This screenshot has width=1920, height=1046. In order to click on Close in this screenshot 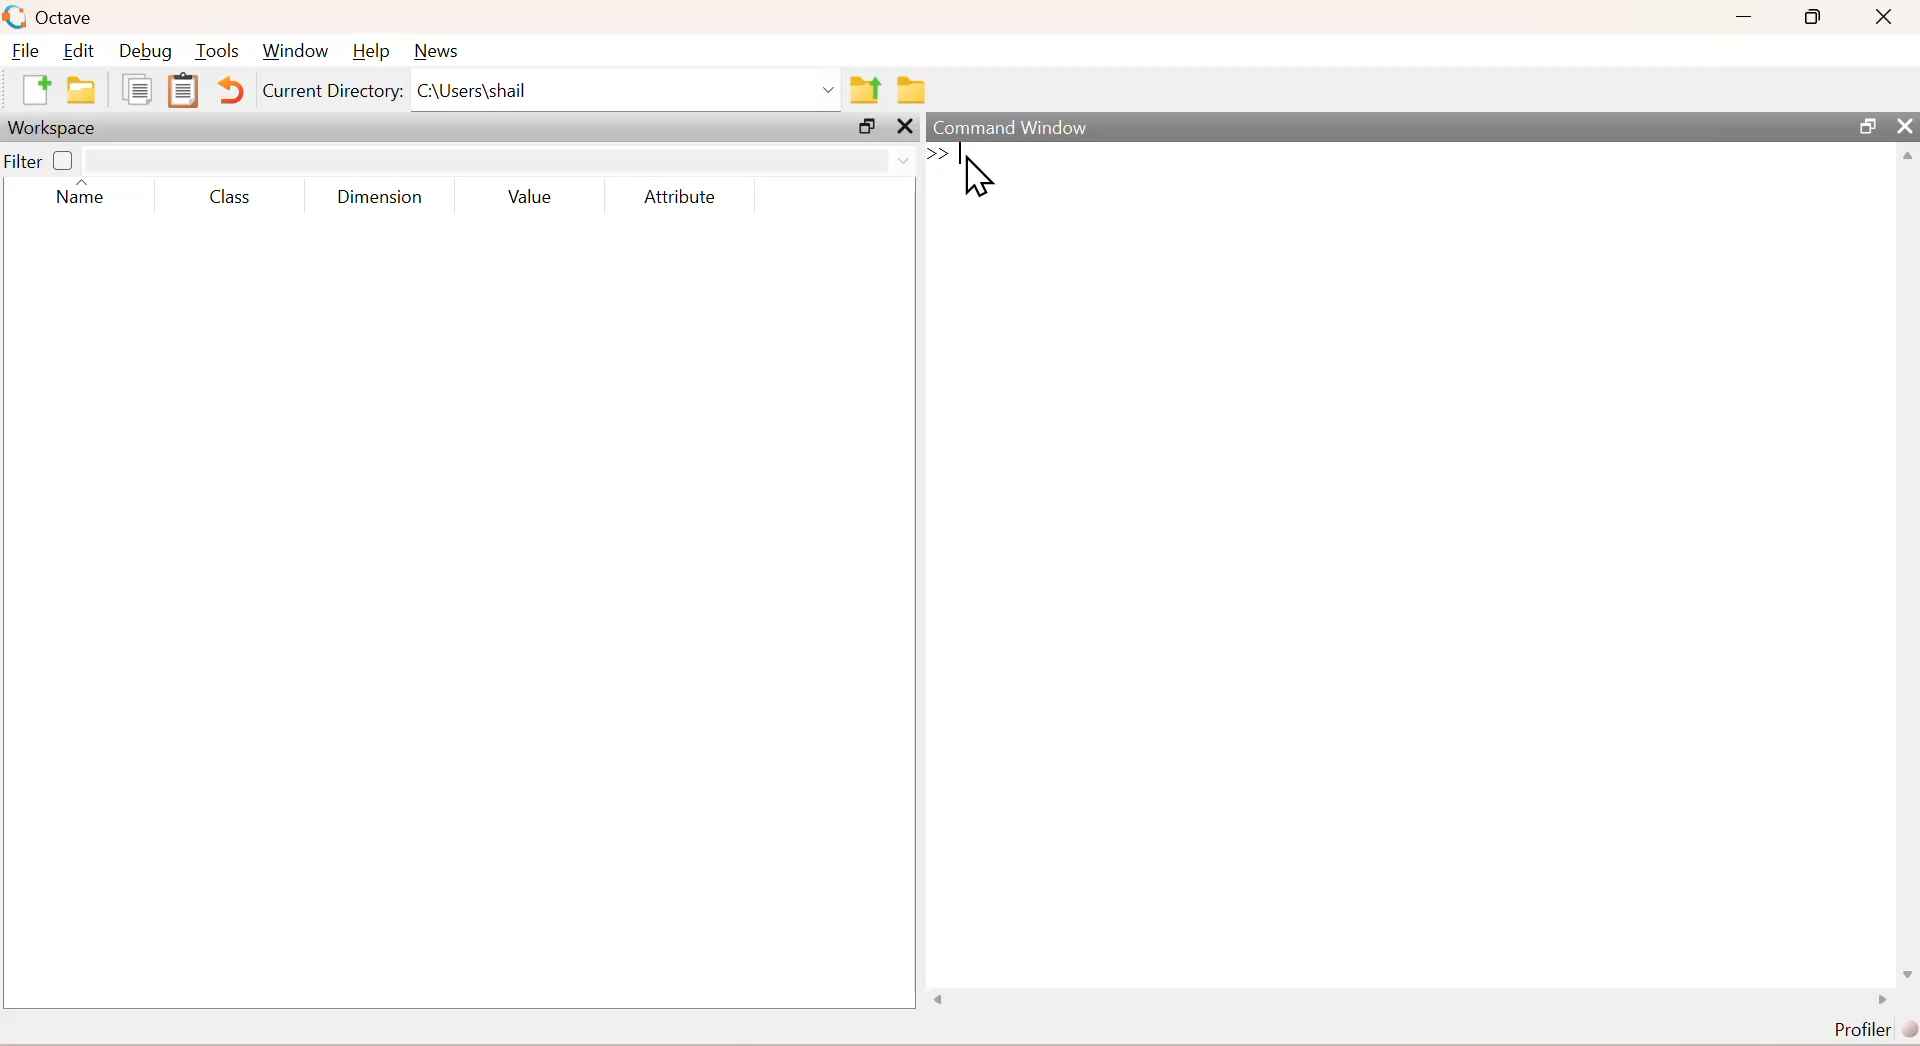, I will do `click(1902, 122)`.